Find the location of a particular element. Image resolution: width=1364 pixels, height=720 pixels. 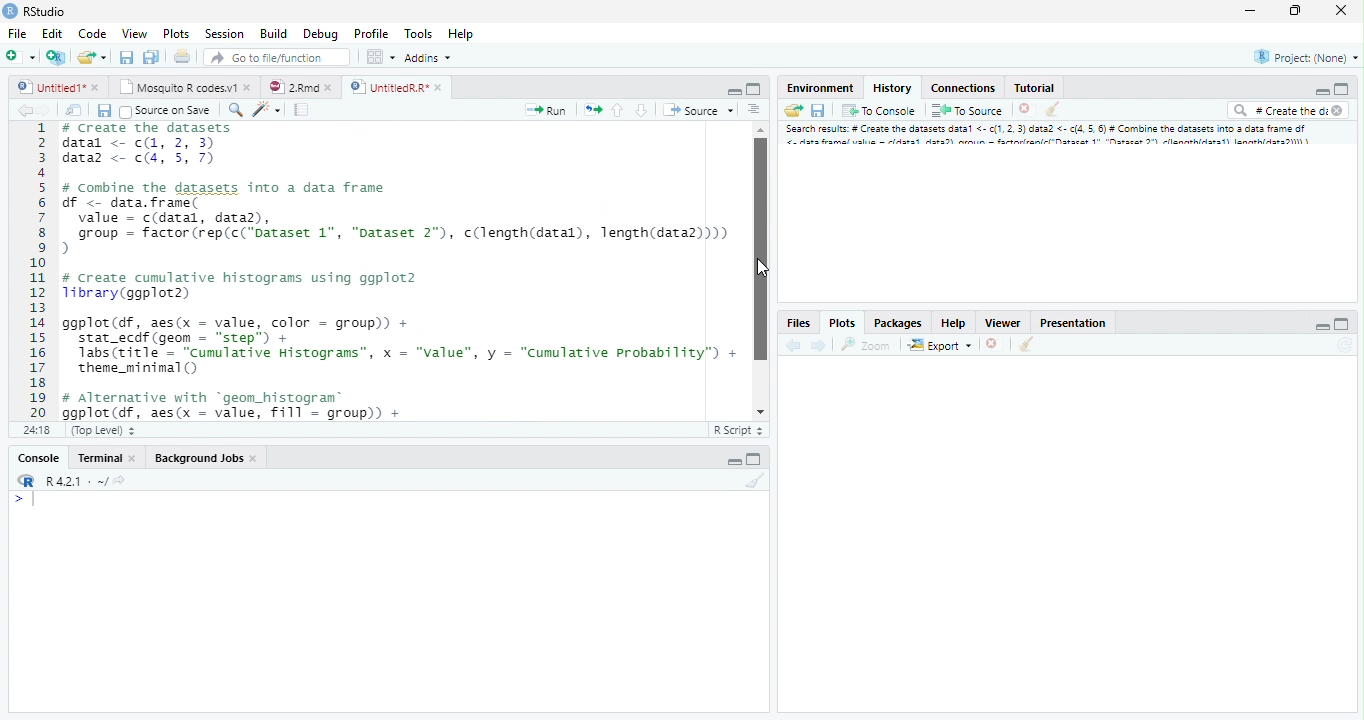

Create a new file is located at coordinates (94, 57).